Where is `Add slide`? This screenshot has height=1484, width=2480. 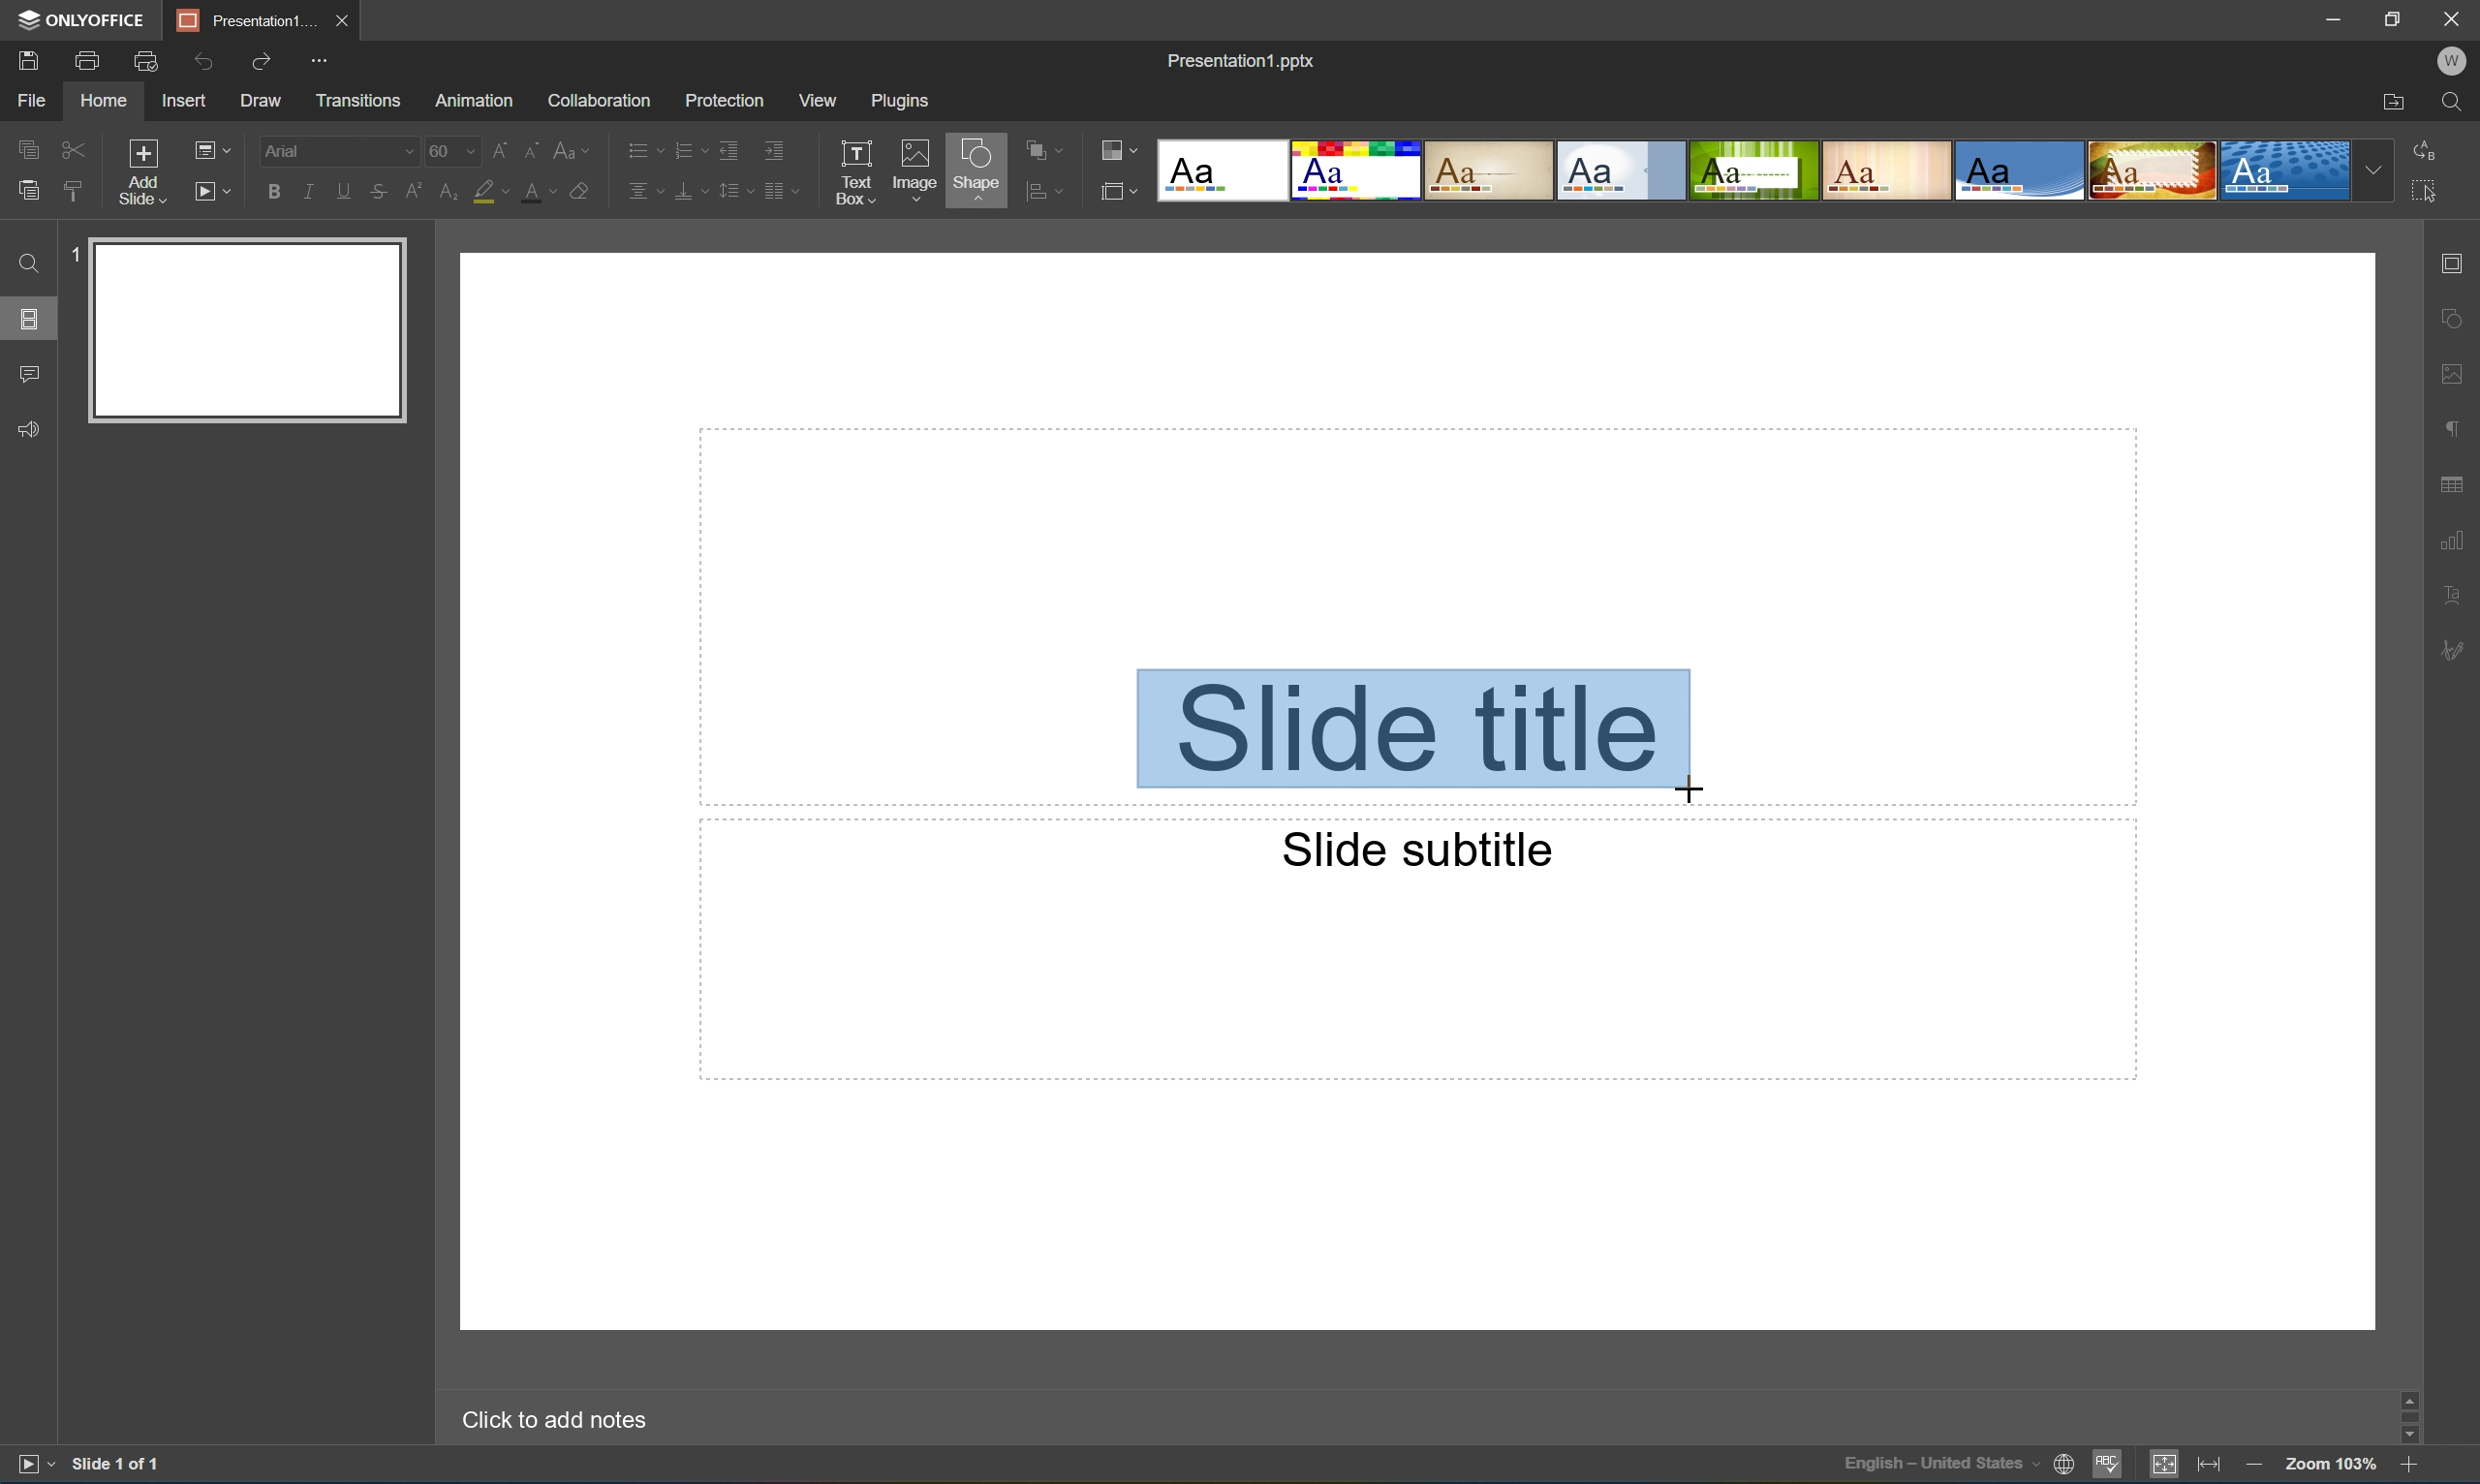 Add slide is located at coordinates (138, 170).